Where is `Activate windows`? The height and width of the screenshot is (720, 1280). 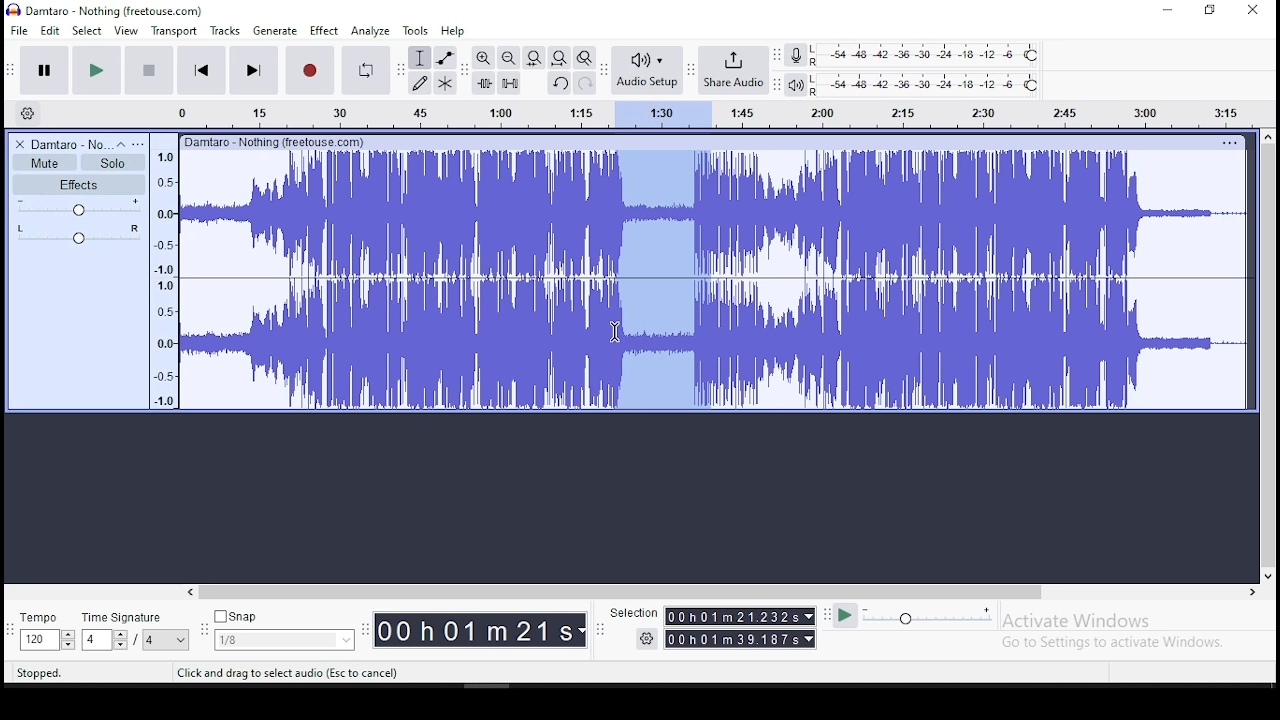
Activate windows is located at coordinates (1074, 621).